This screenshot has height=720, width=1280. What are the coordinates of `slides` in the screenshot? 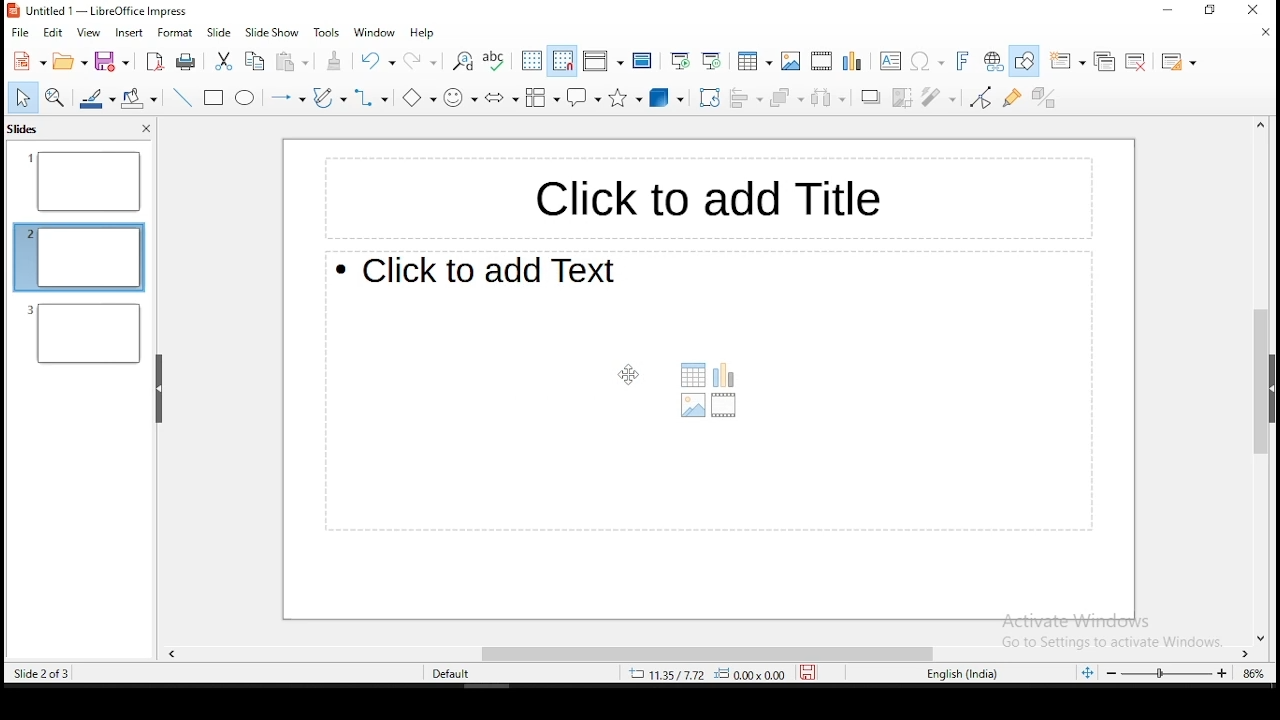 It's located at (24, 131).